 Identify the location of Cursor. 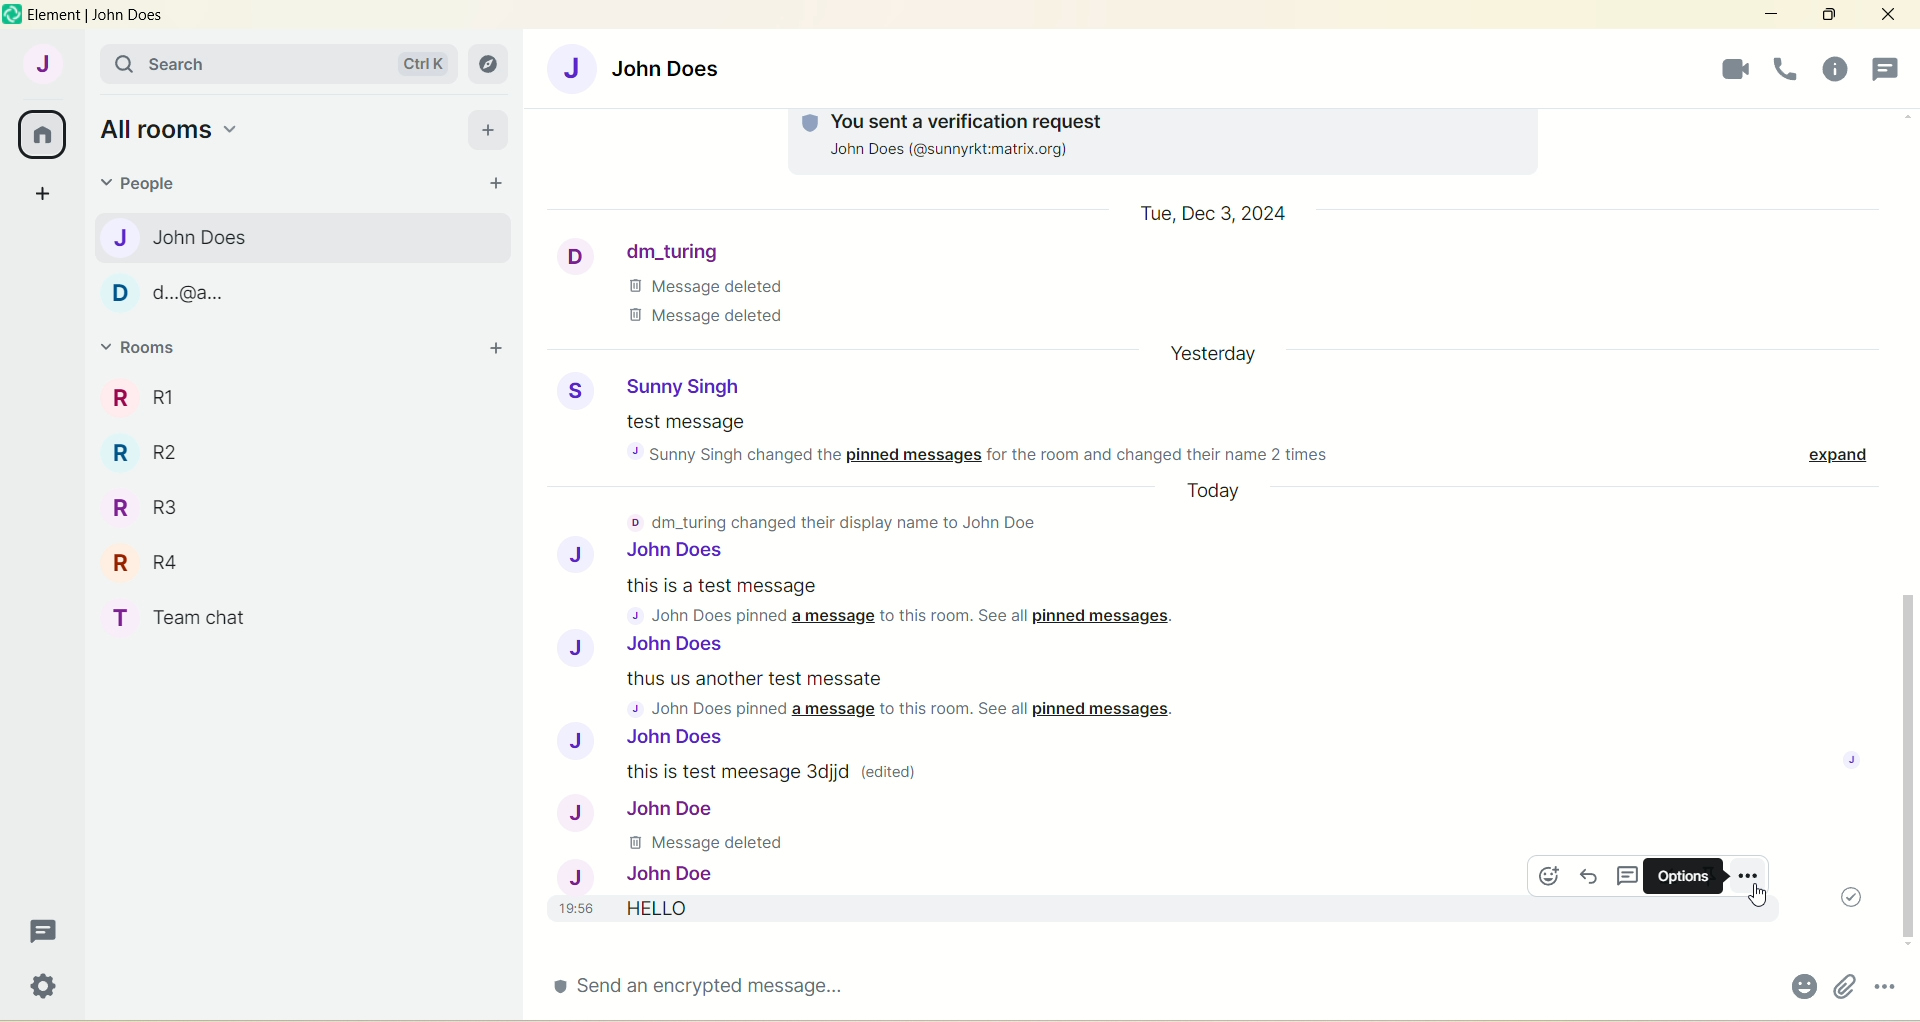
(1753, 895).